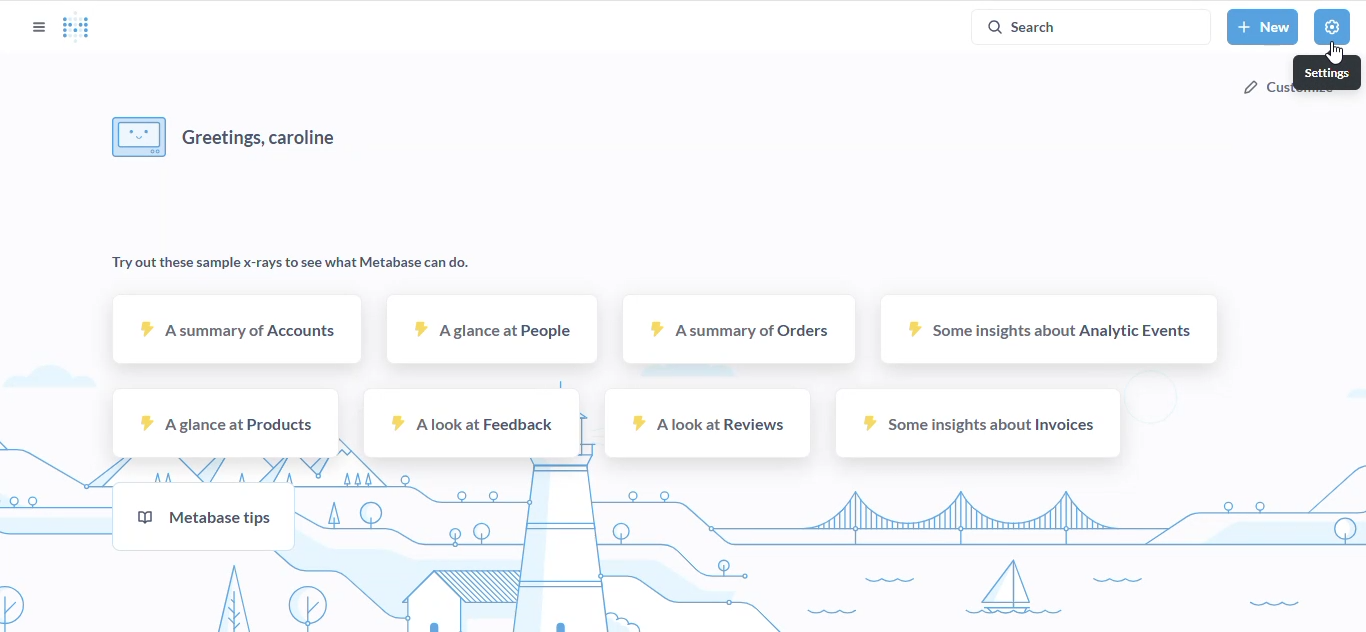  What do you see at coordinates (226, 423) in the screenshot?
I see `a glance at products` at bounding box center [226, 423].